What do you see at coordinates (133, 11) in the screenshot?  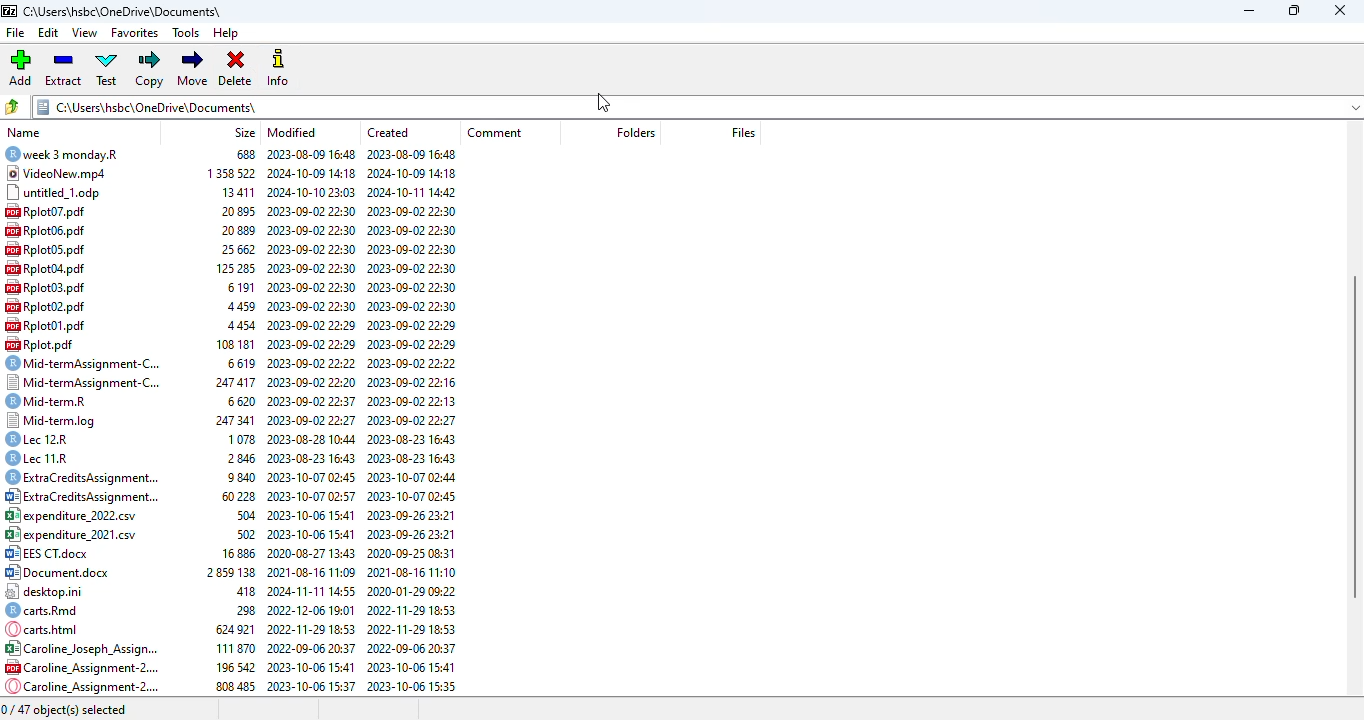 I see `c\Users\hsbc\OneDrive\Documents\` at bounding box center [133, 11].